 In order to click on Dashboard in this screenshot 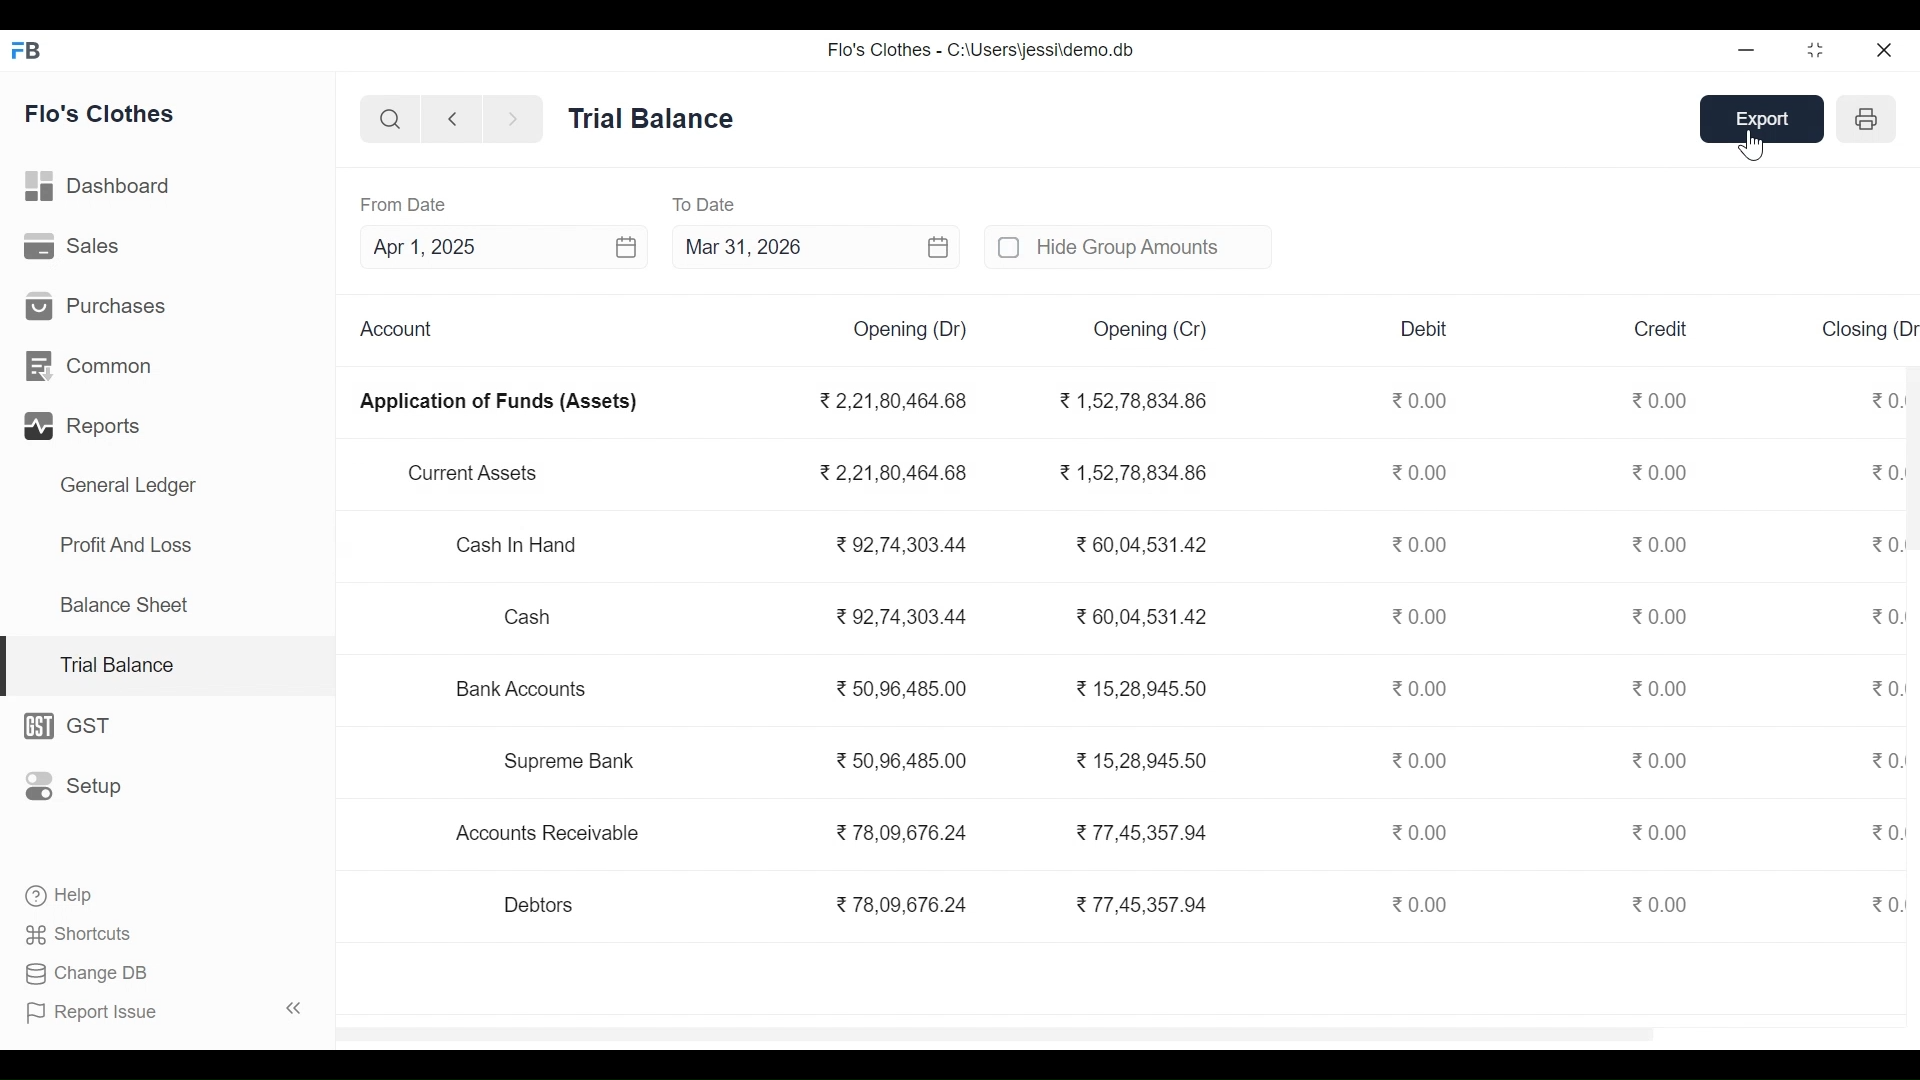, I will do `click(100, 186)`.